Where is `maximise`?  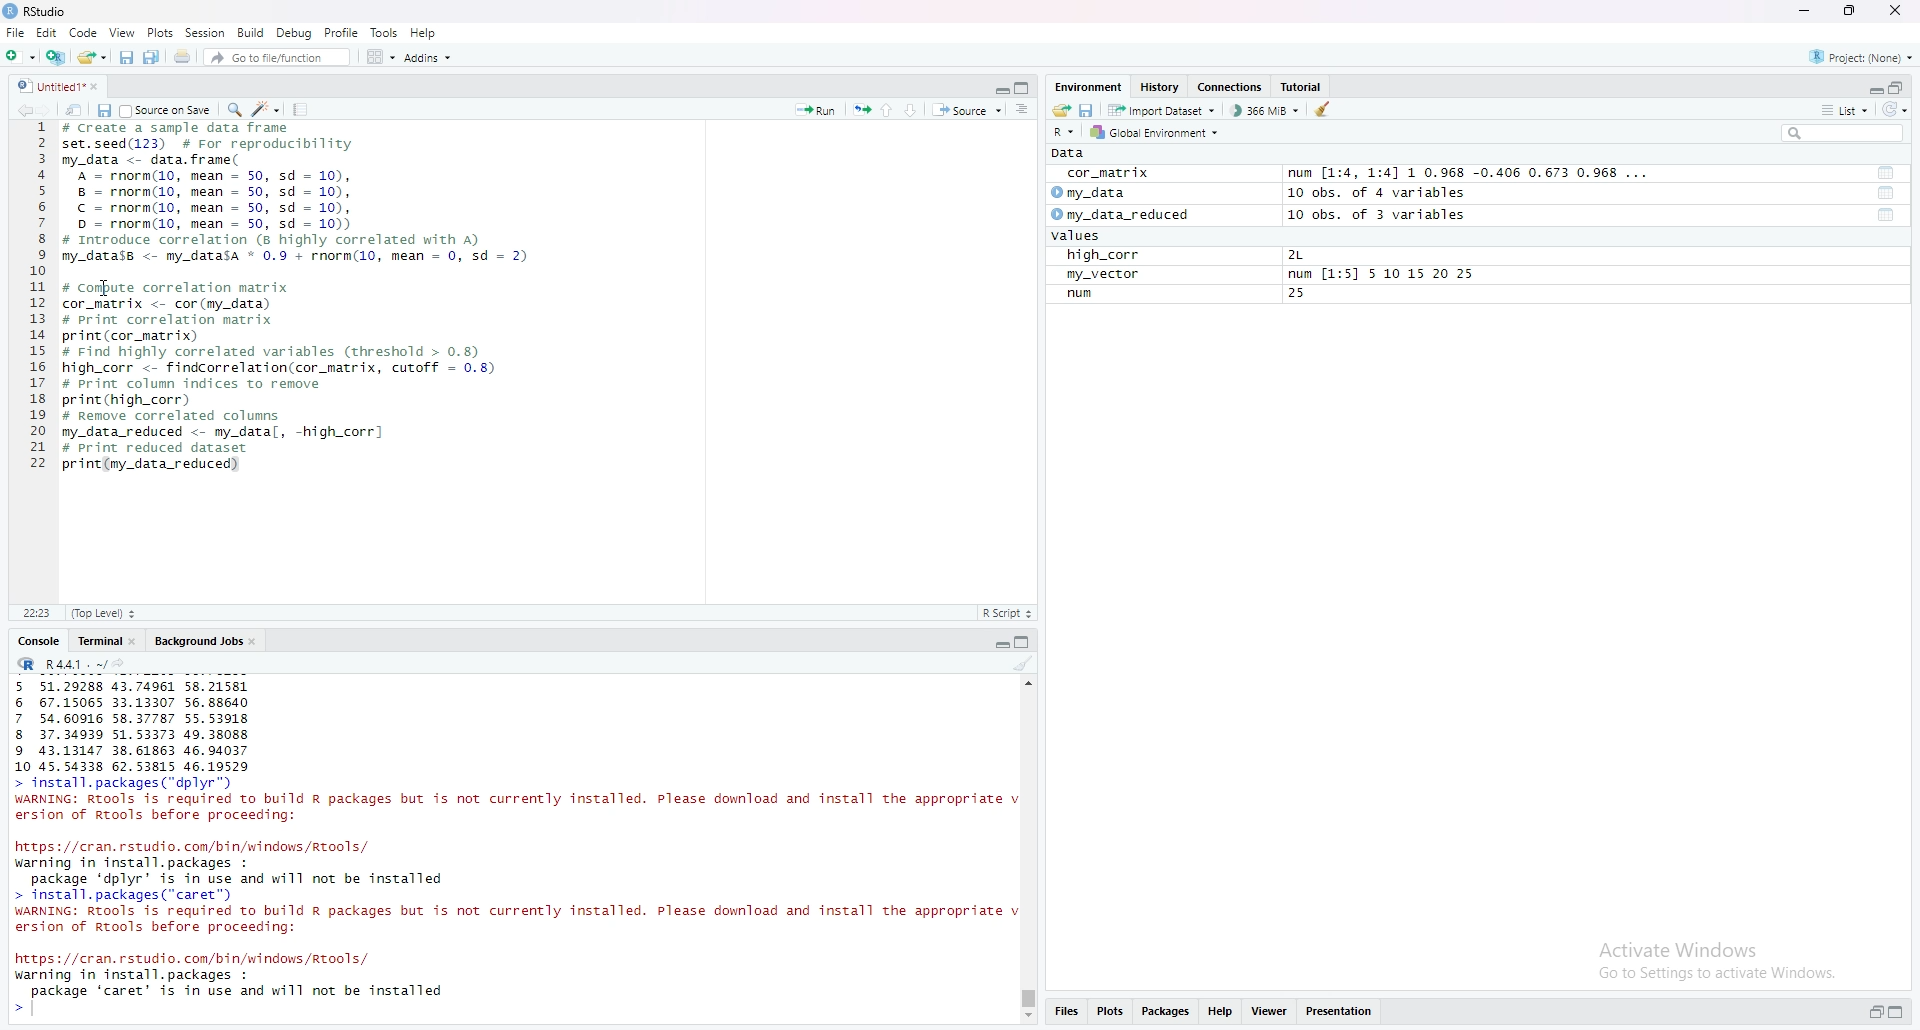
maximise is located at coordinates (1851, 10).